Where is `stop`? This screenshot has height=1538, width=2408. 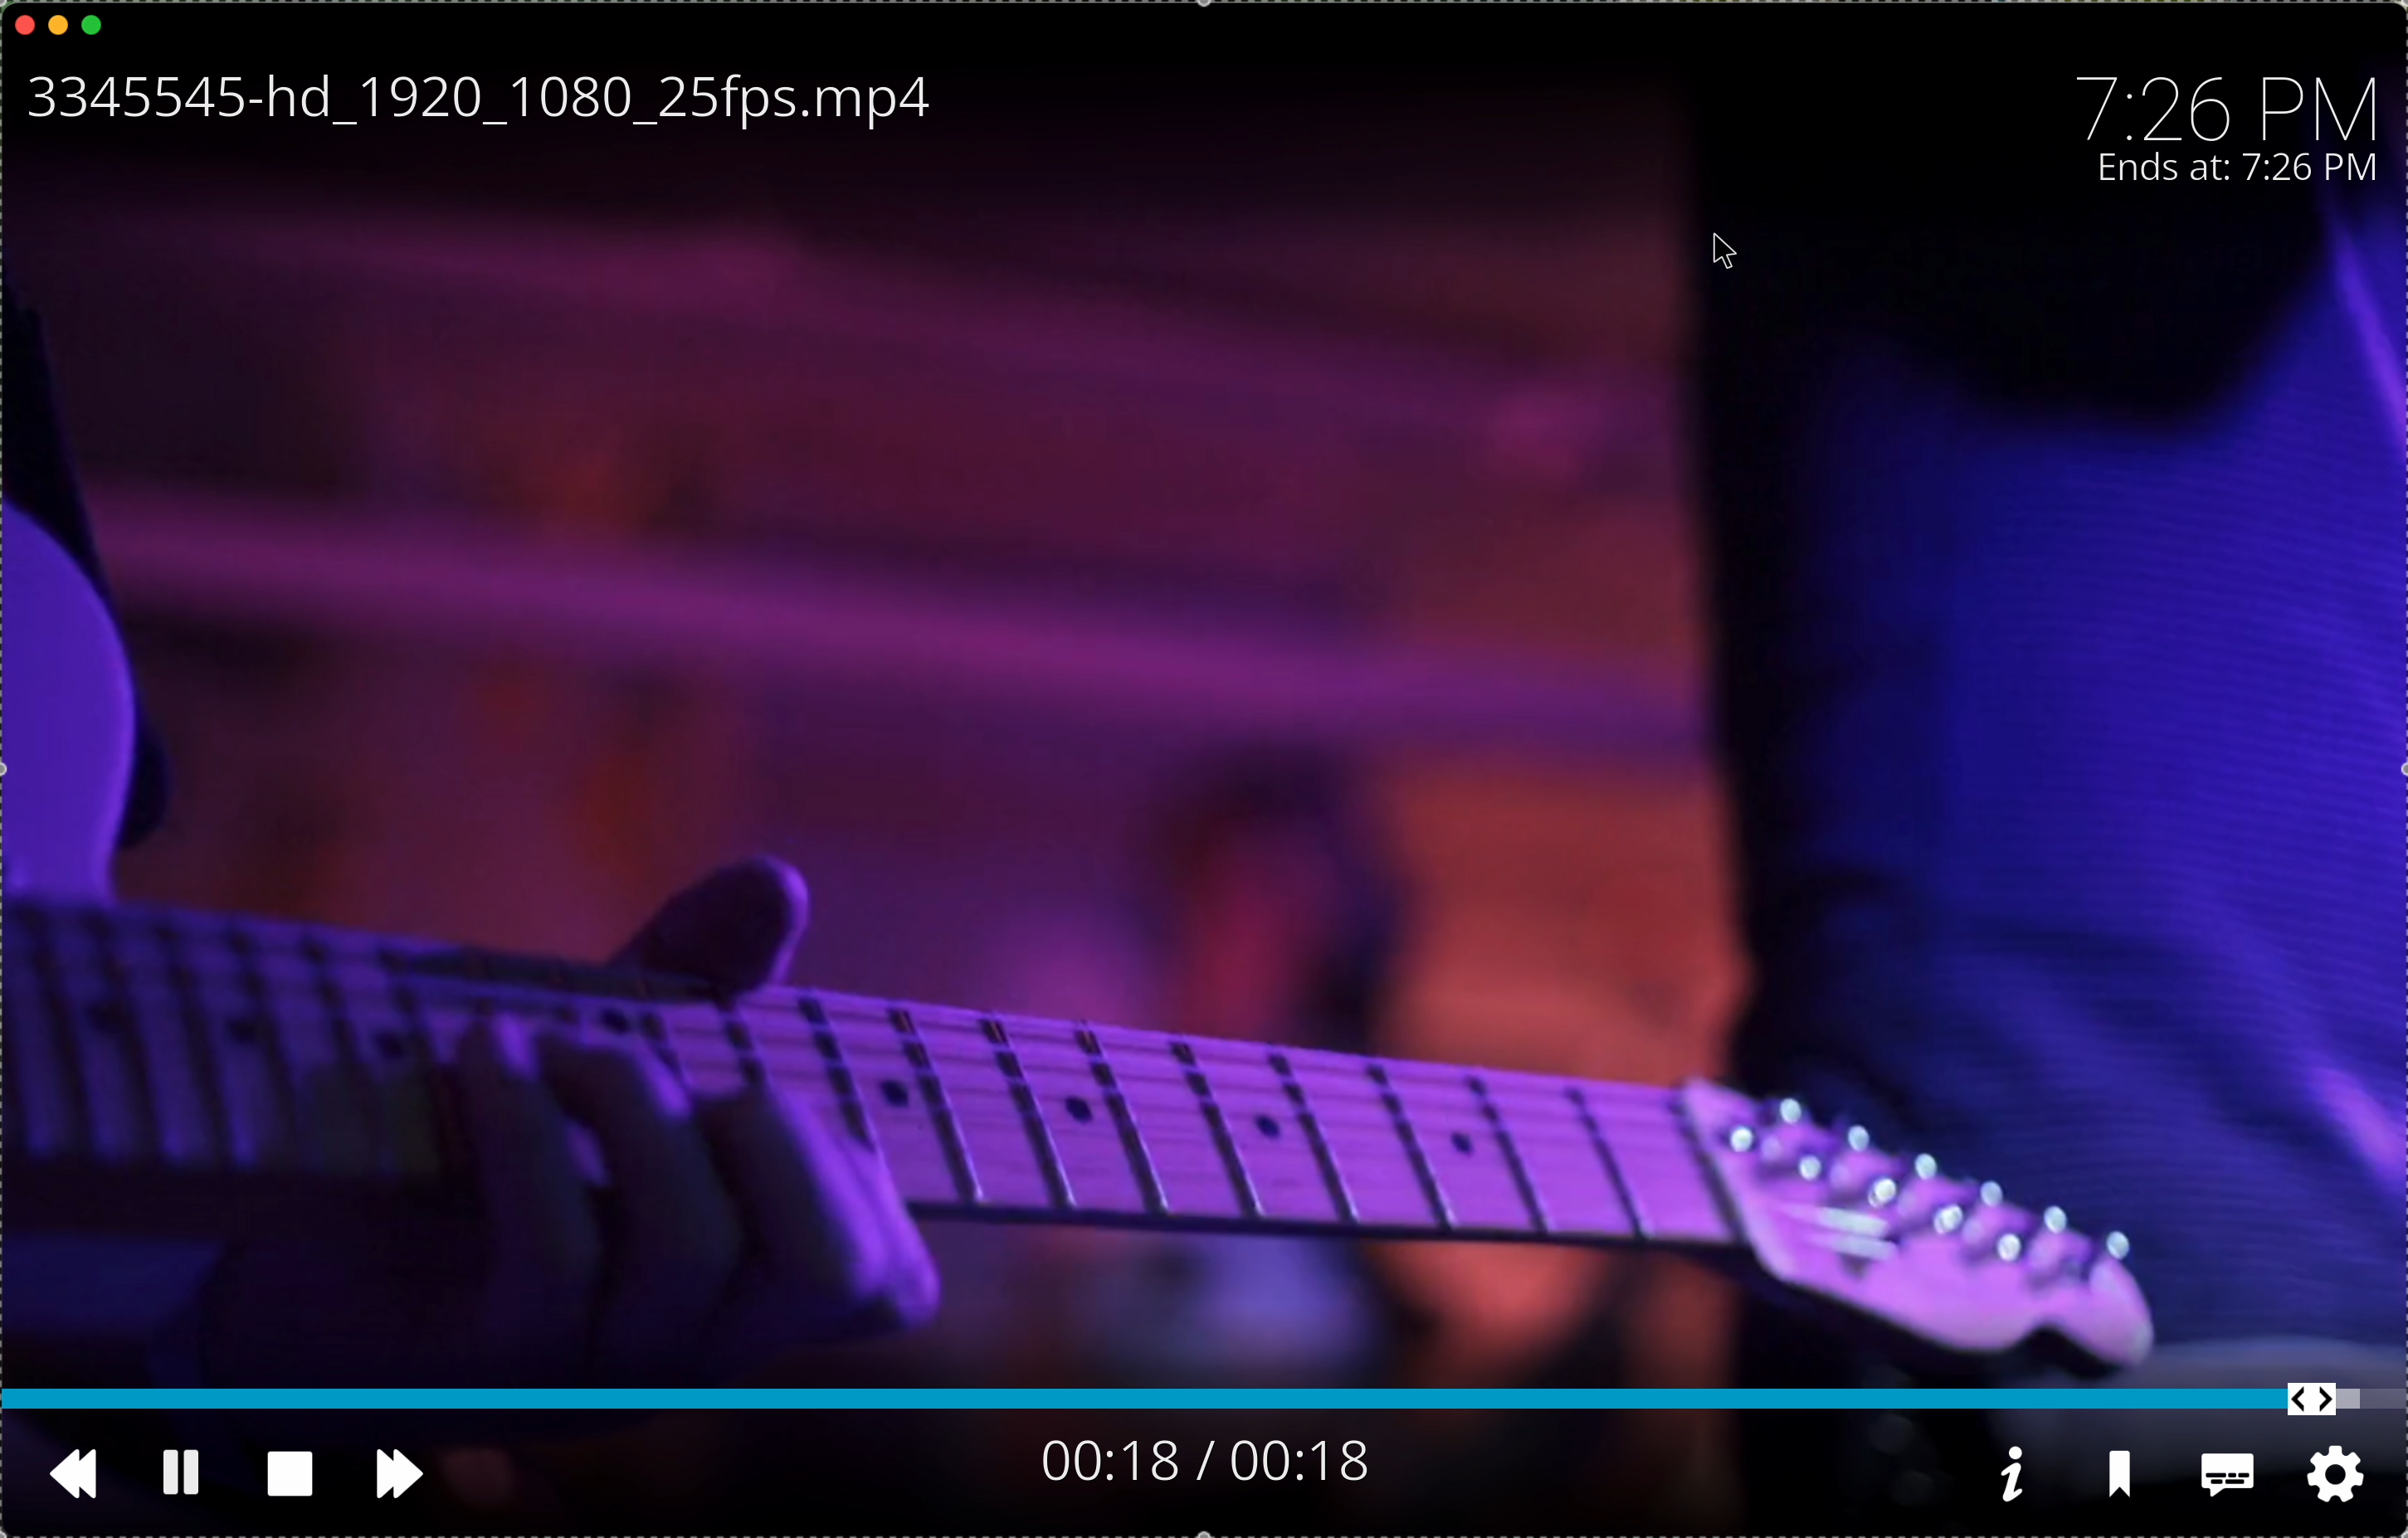 stop is located at coordinates (289, 1472).